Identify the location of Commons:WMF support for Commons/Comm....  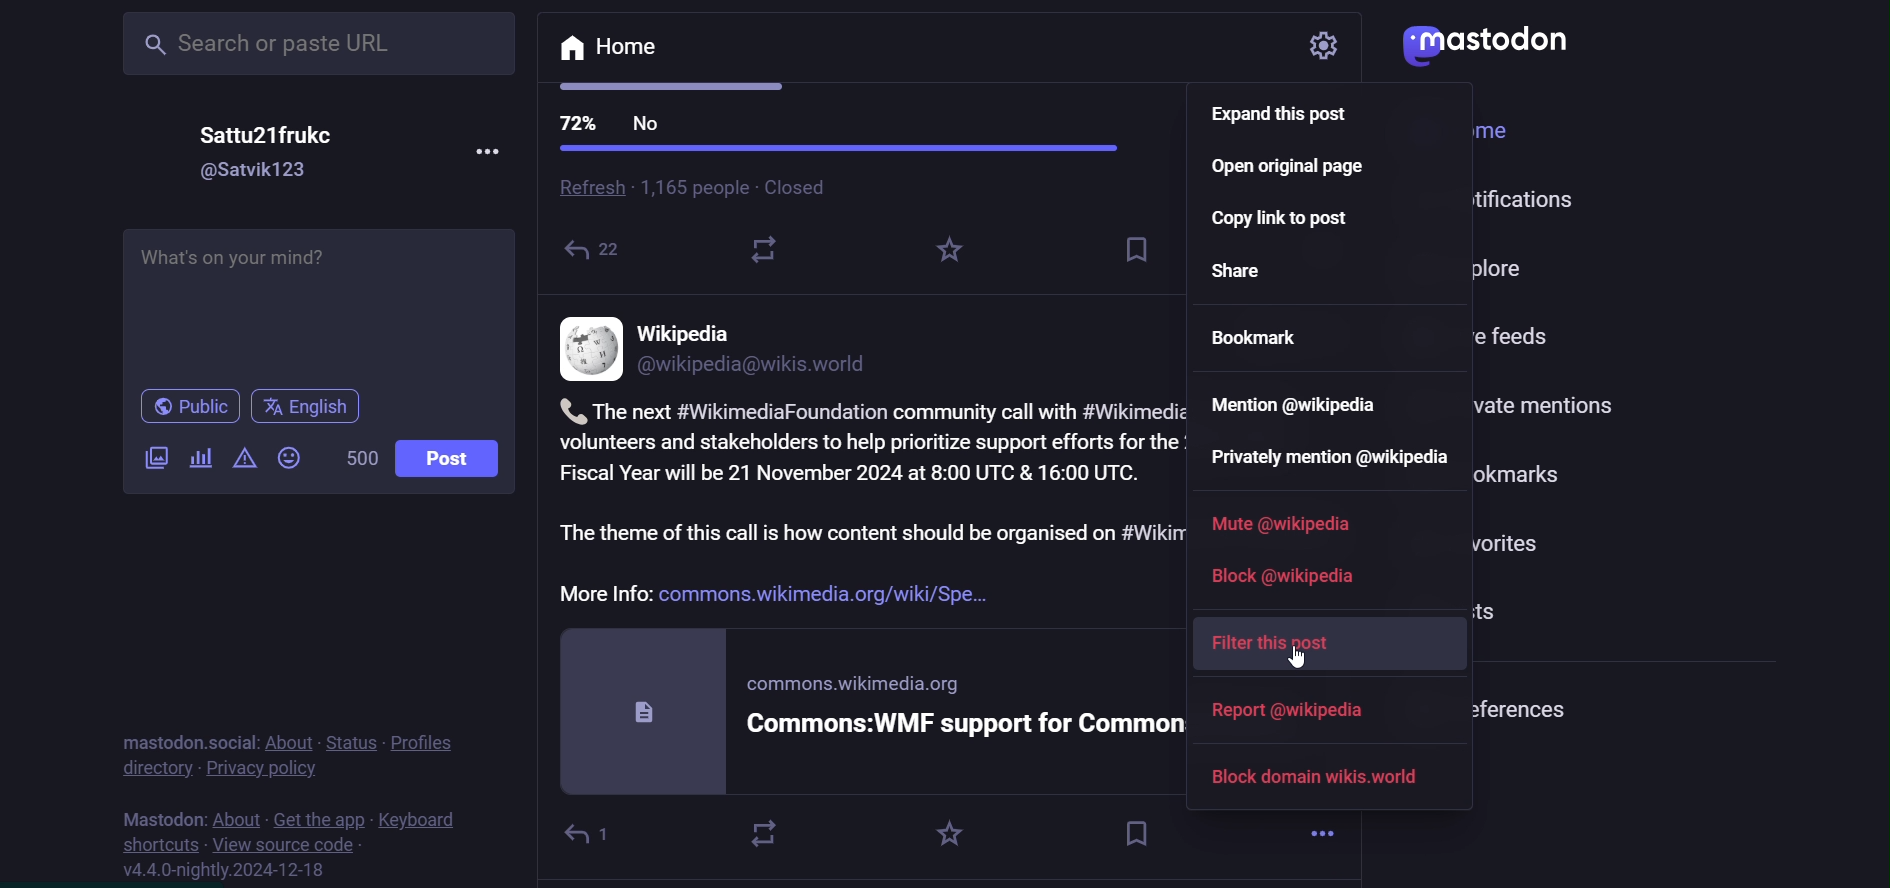
(965, 724).